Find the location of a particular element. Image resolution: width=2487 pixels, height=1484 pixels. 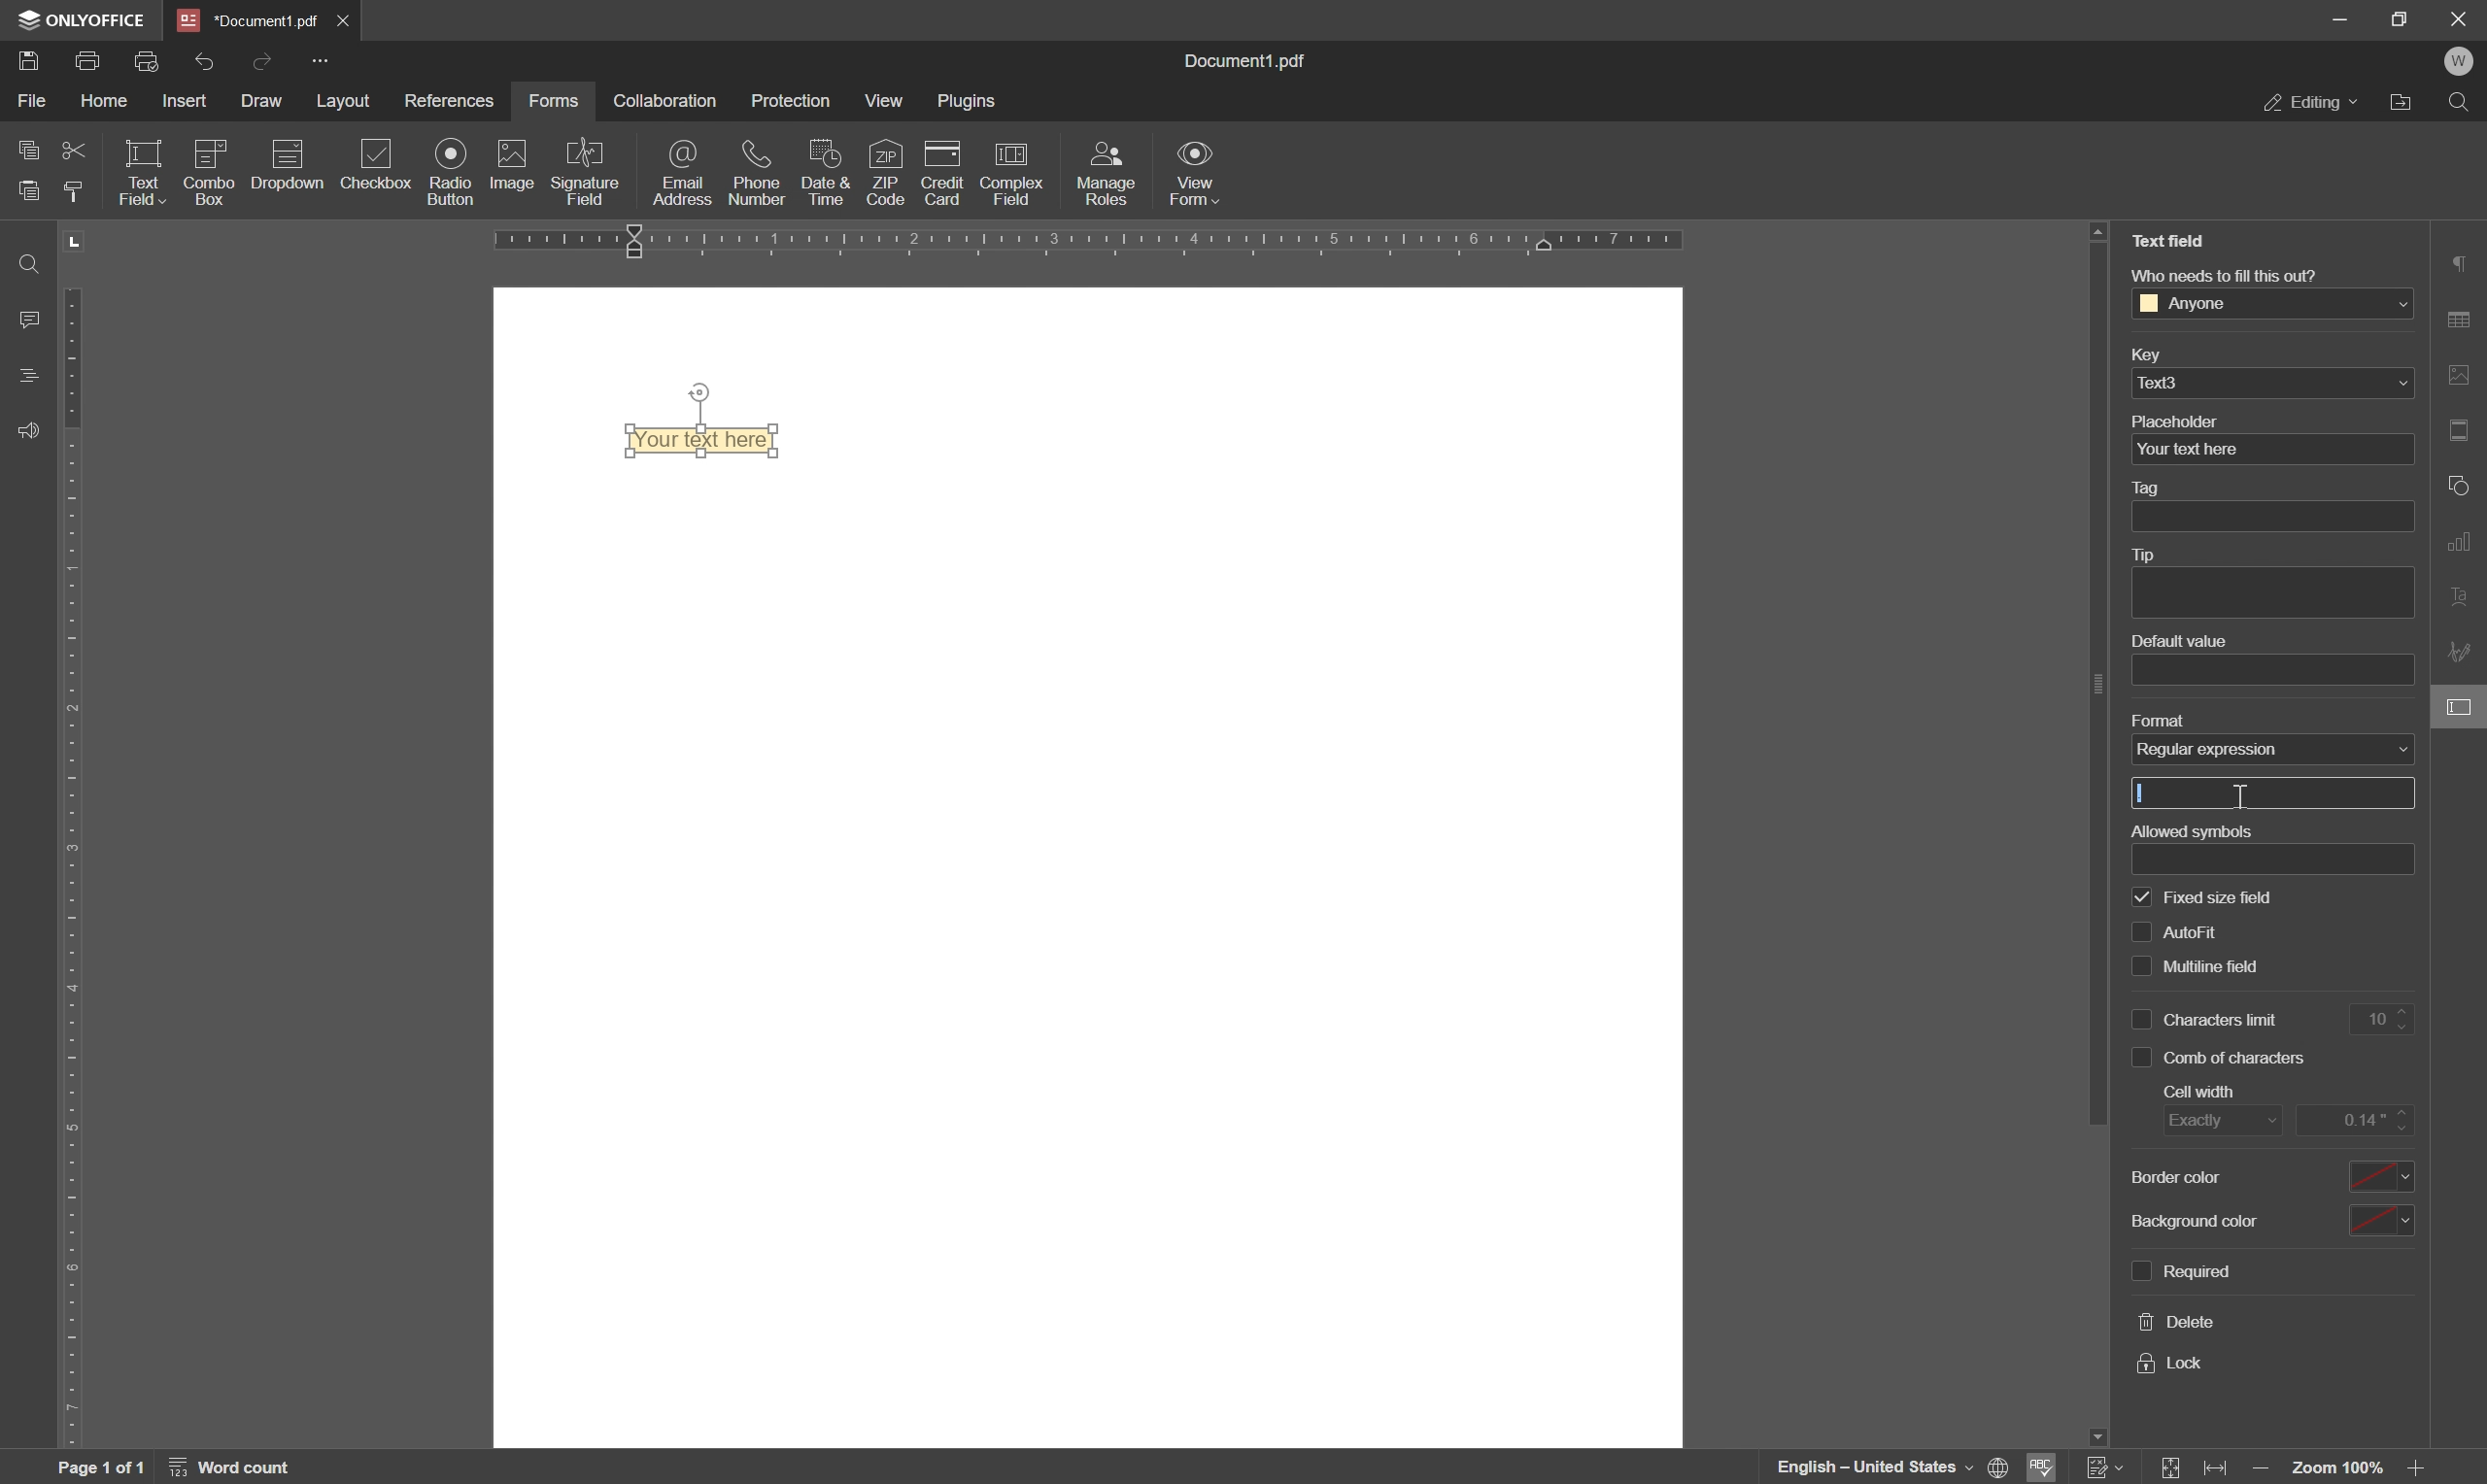

header & footer is located at coordinates (2464, 430).